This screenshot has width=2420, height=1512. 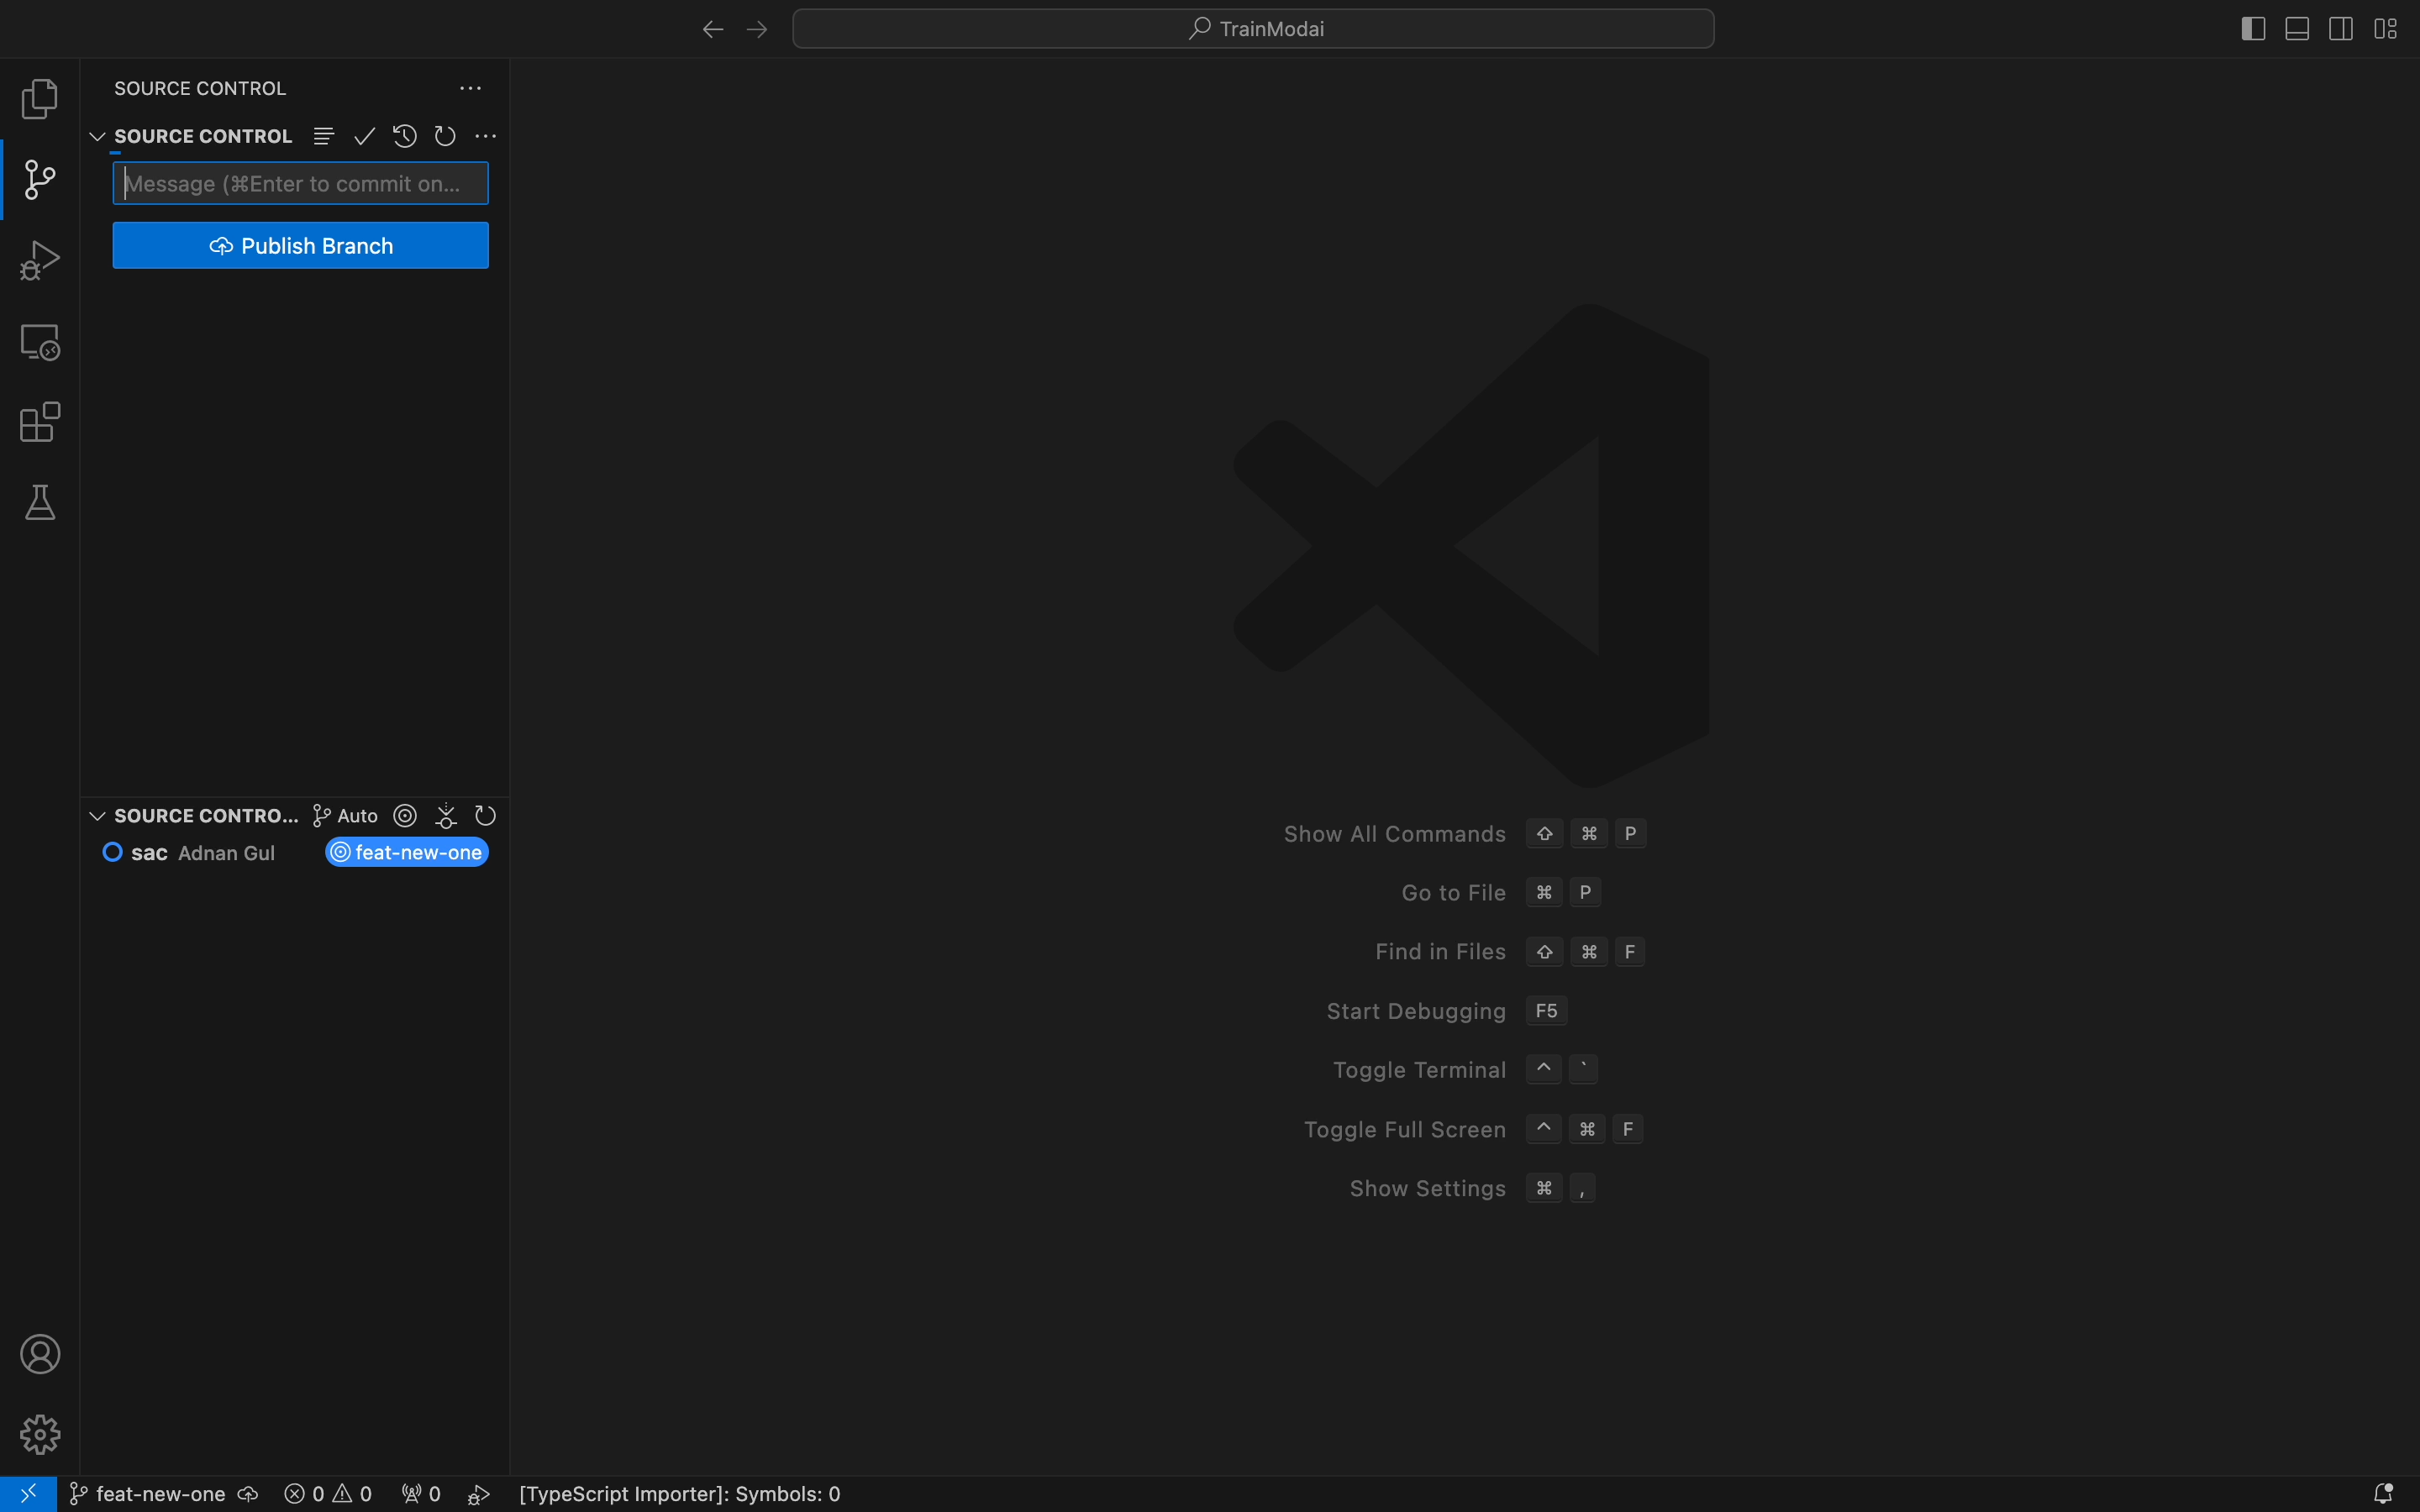 What do you see at coordinates (201, 851) in the screenshot?
I see `commit and author name` at bounding box center [201, 851].